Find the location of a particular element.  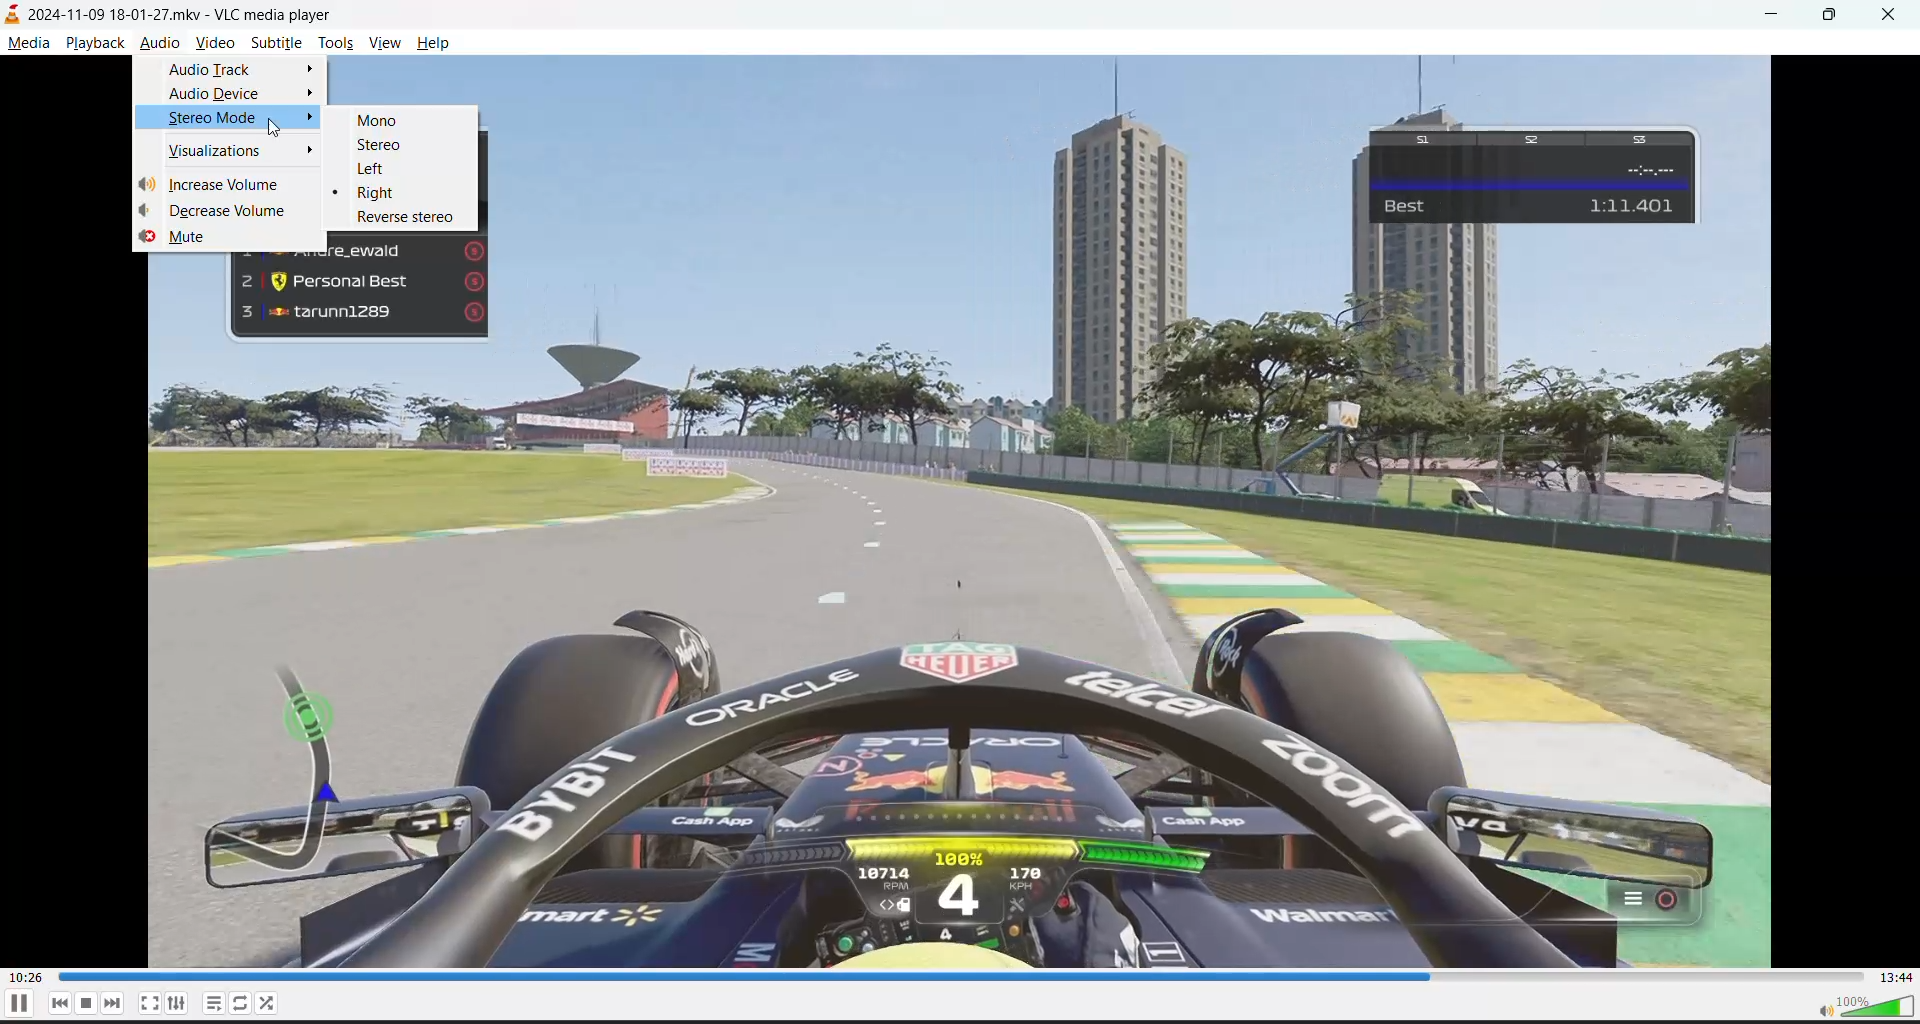

preview is located at coordinates (957, 678).